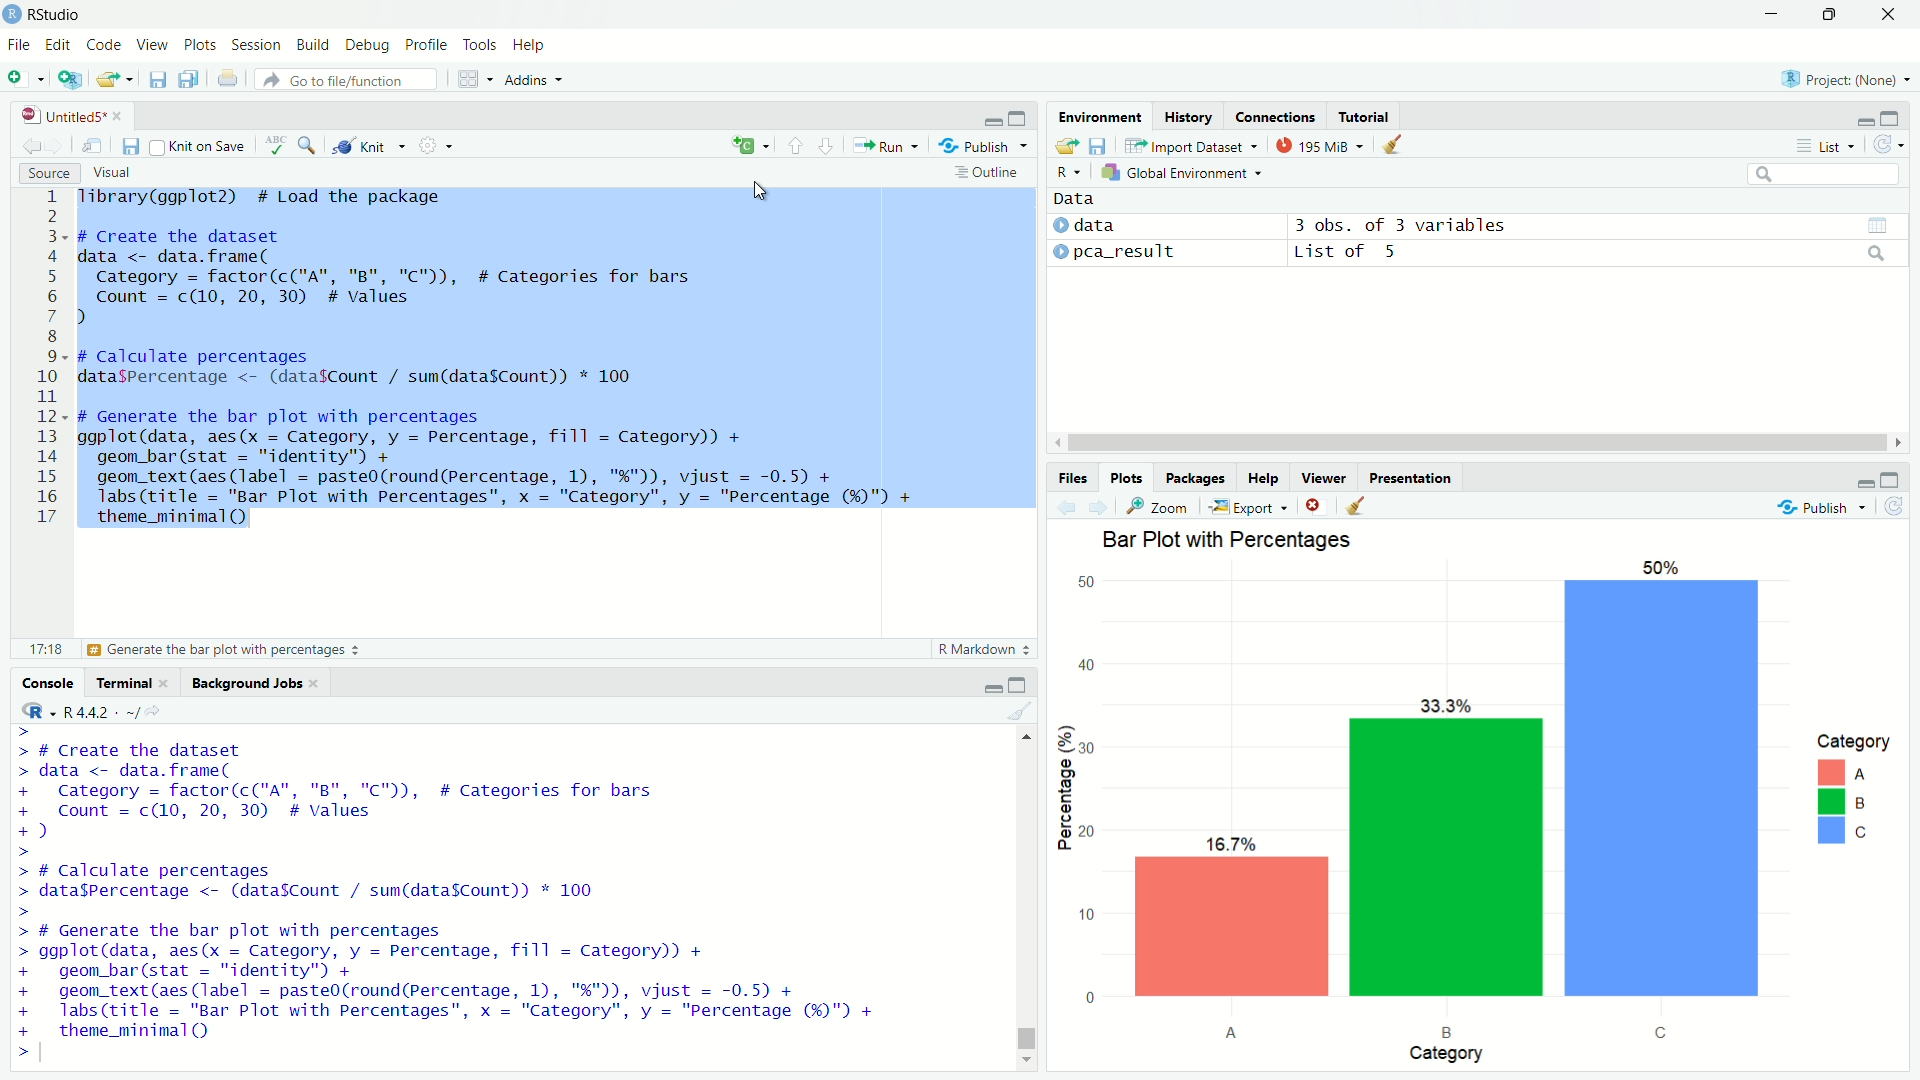 The height and width of the screenshot is (1080, 1920). Describe the element at coordinates (13, 14) in the screenshot. I see `logo` at that location.